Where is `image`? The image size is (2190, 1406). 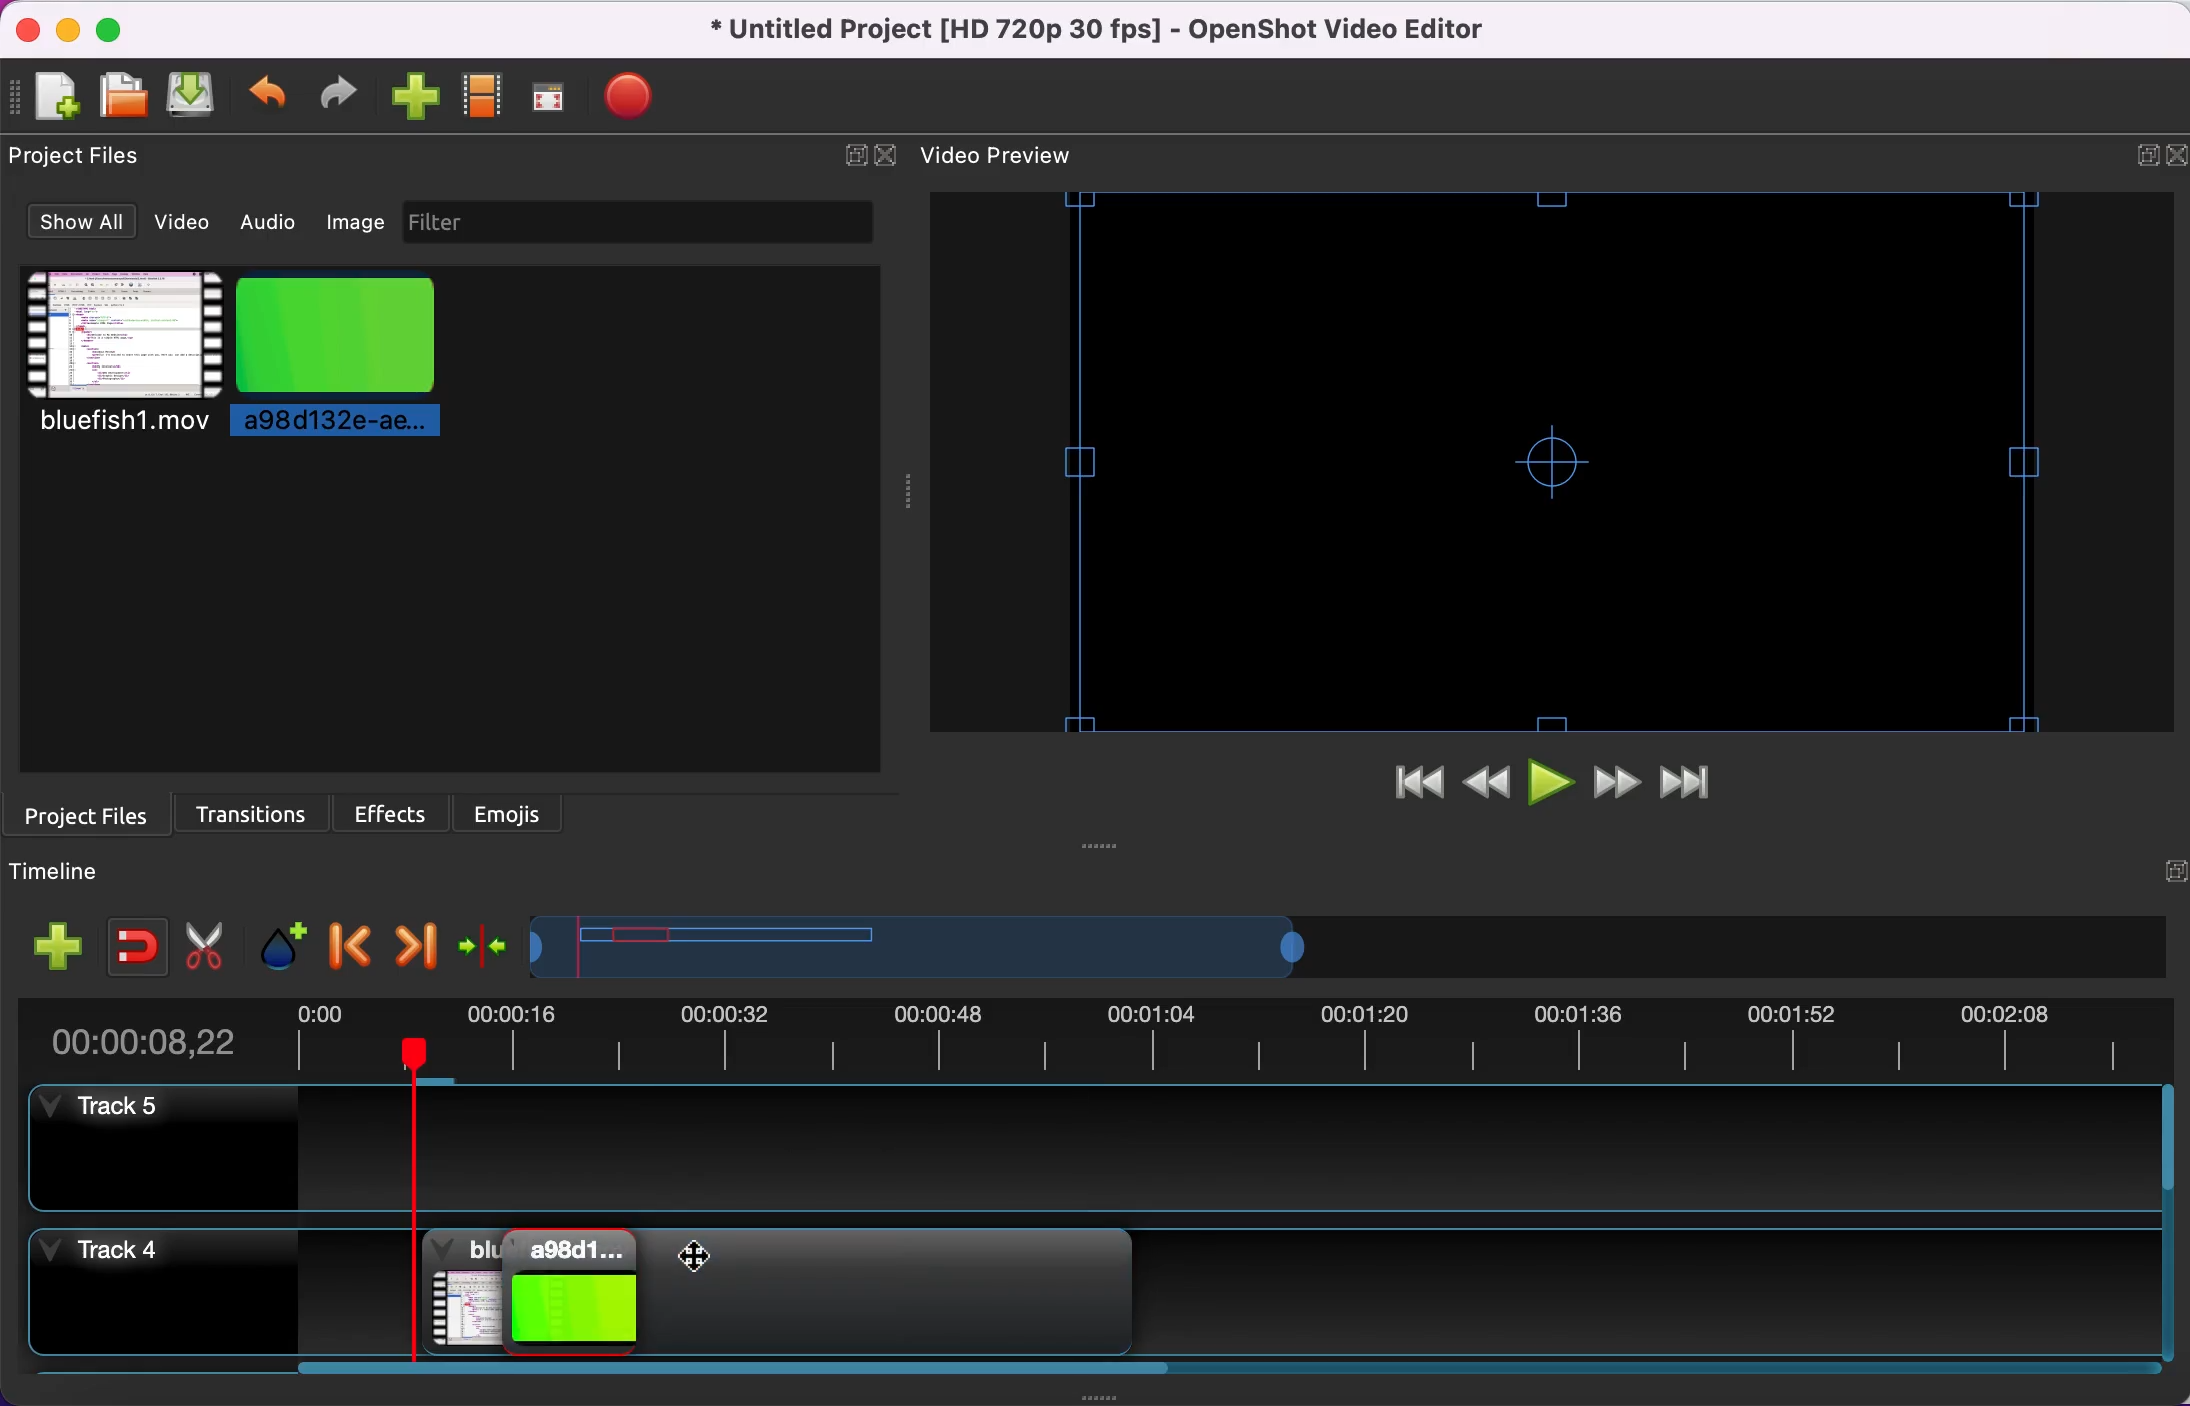 image is located at coordinates (353, 221).